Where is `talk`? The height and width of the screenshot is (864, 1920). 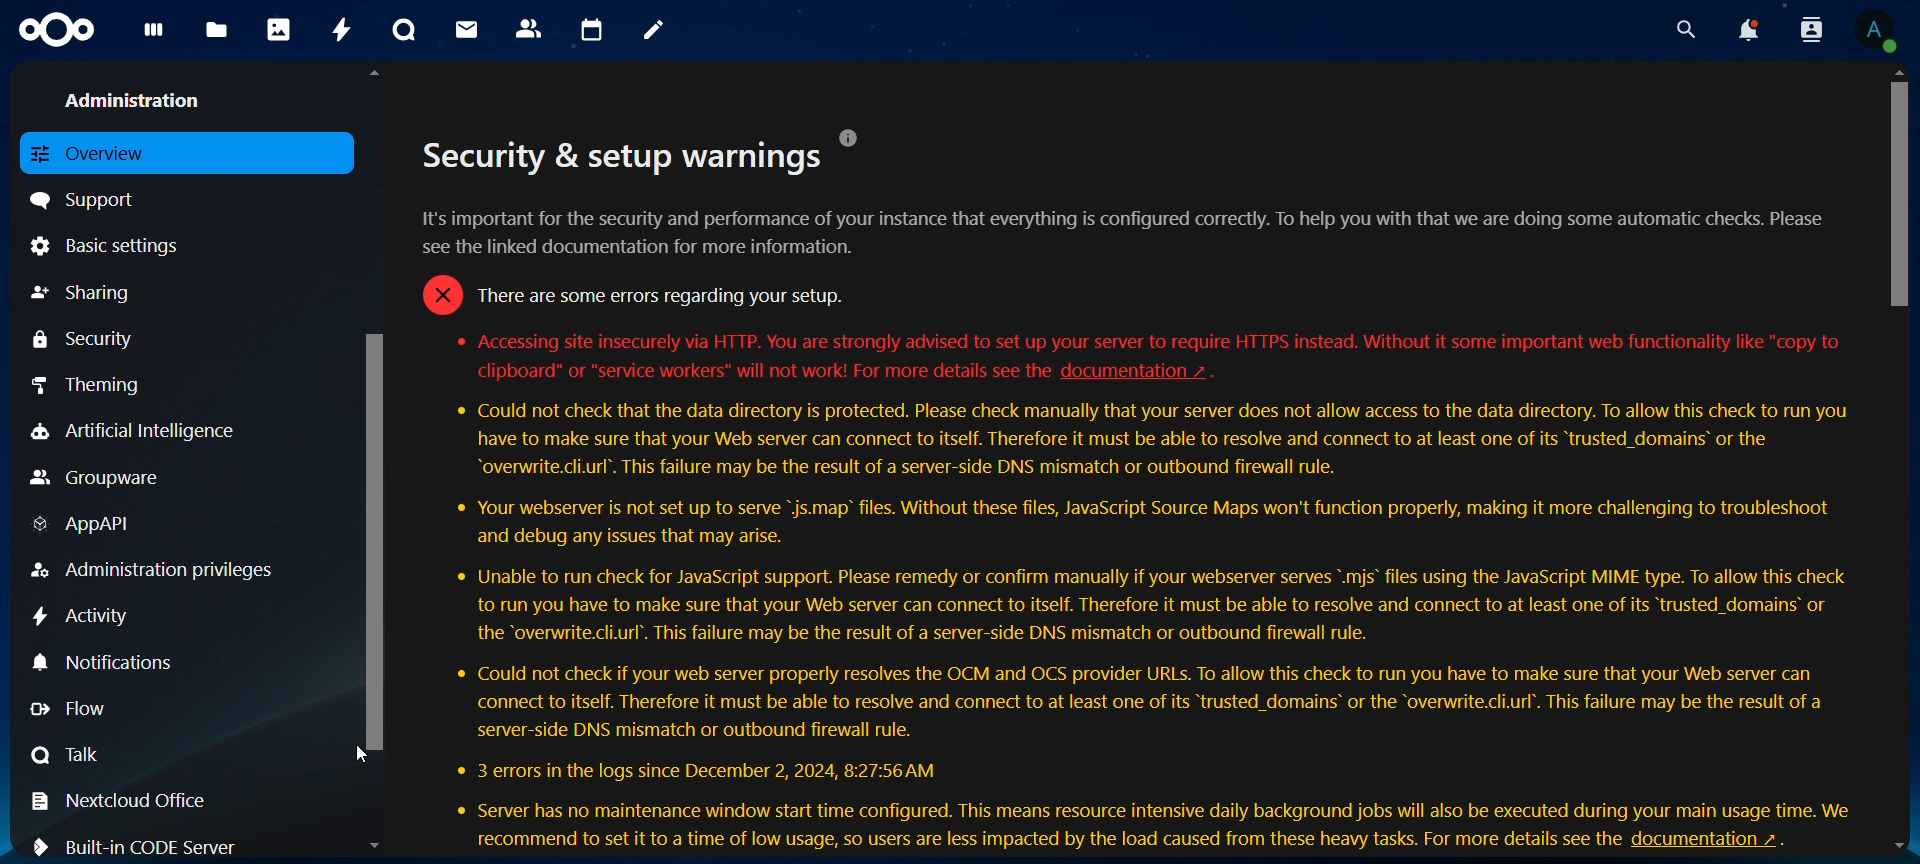
talk is located at coordinates (68, 754).